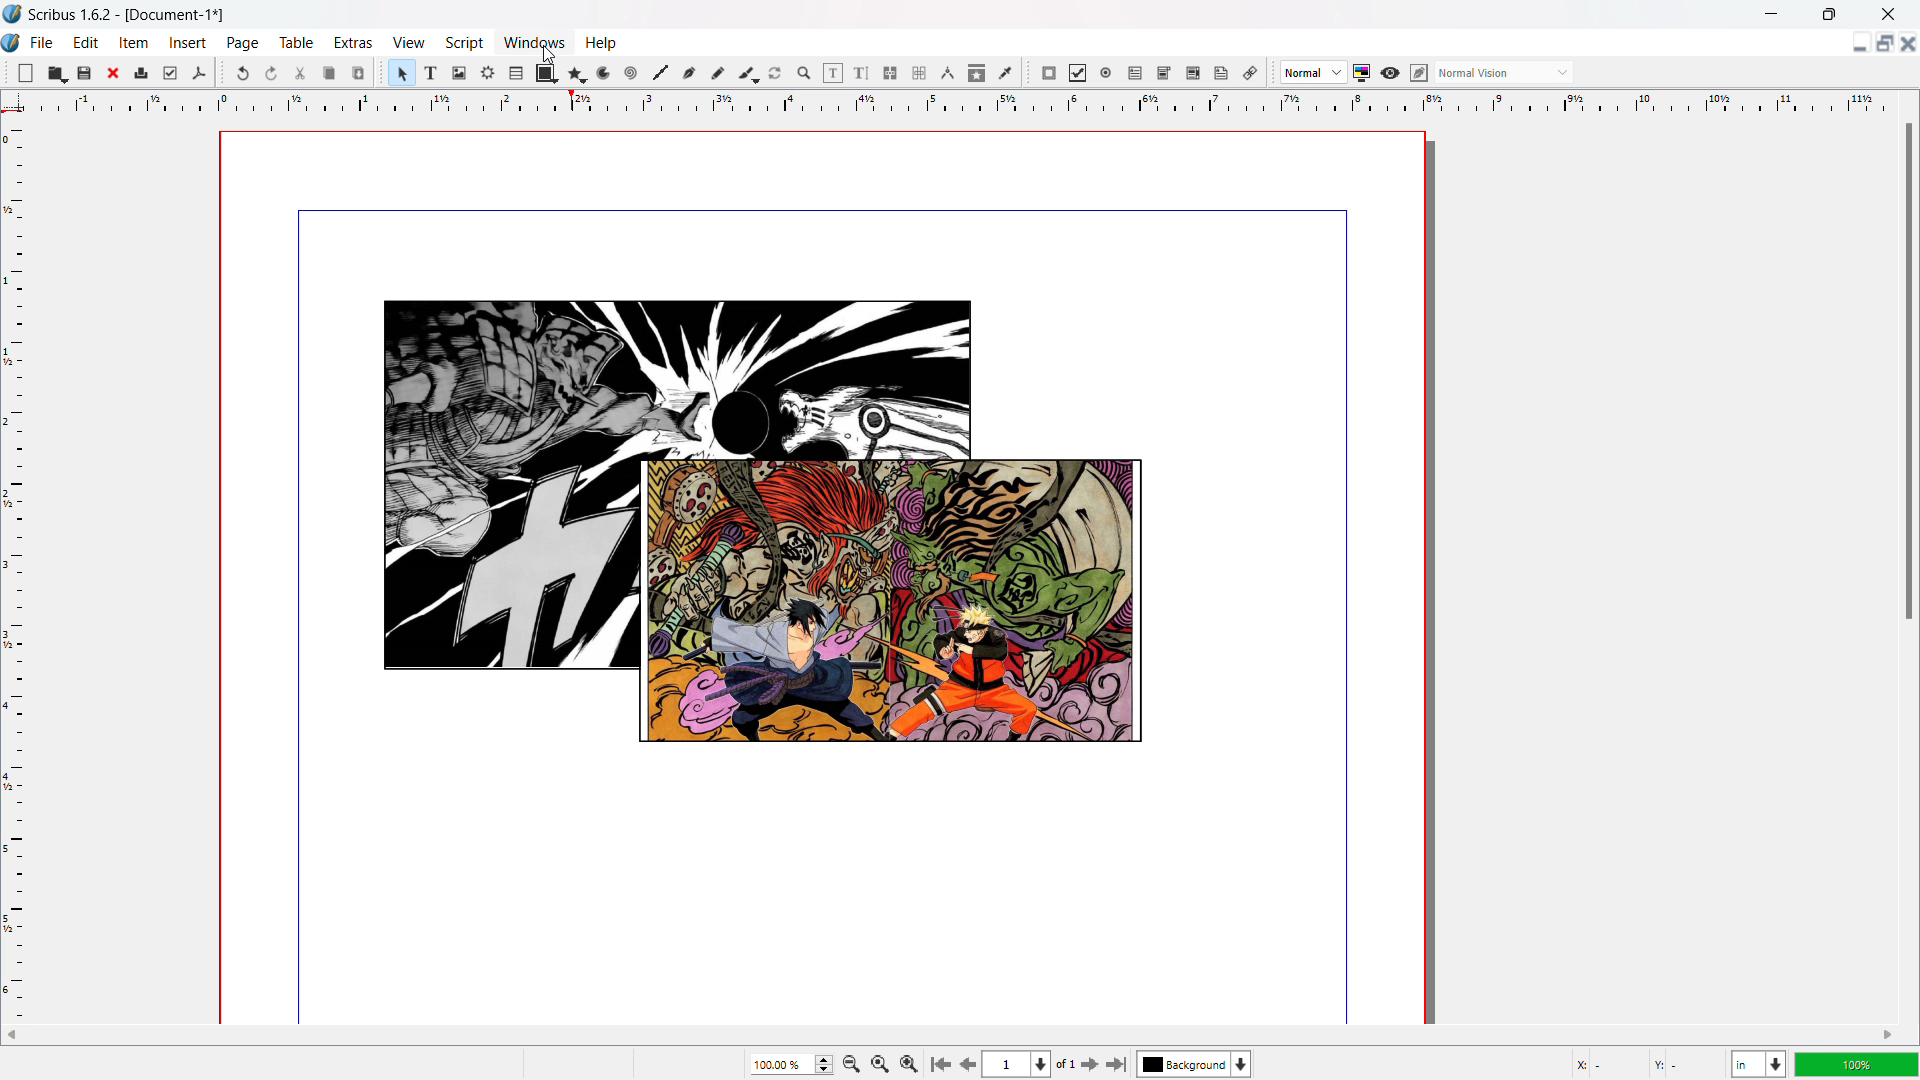 Image resolution: width=1920 pixels, height=1080 pixels. Describe the element at coordinates (577, 73) in the screenshot. I see `polygon` at that location.